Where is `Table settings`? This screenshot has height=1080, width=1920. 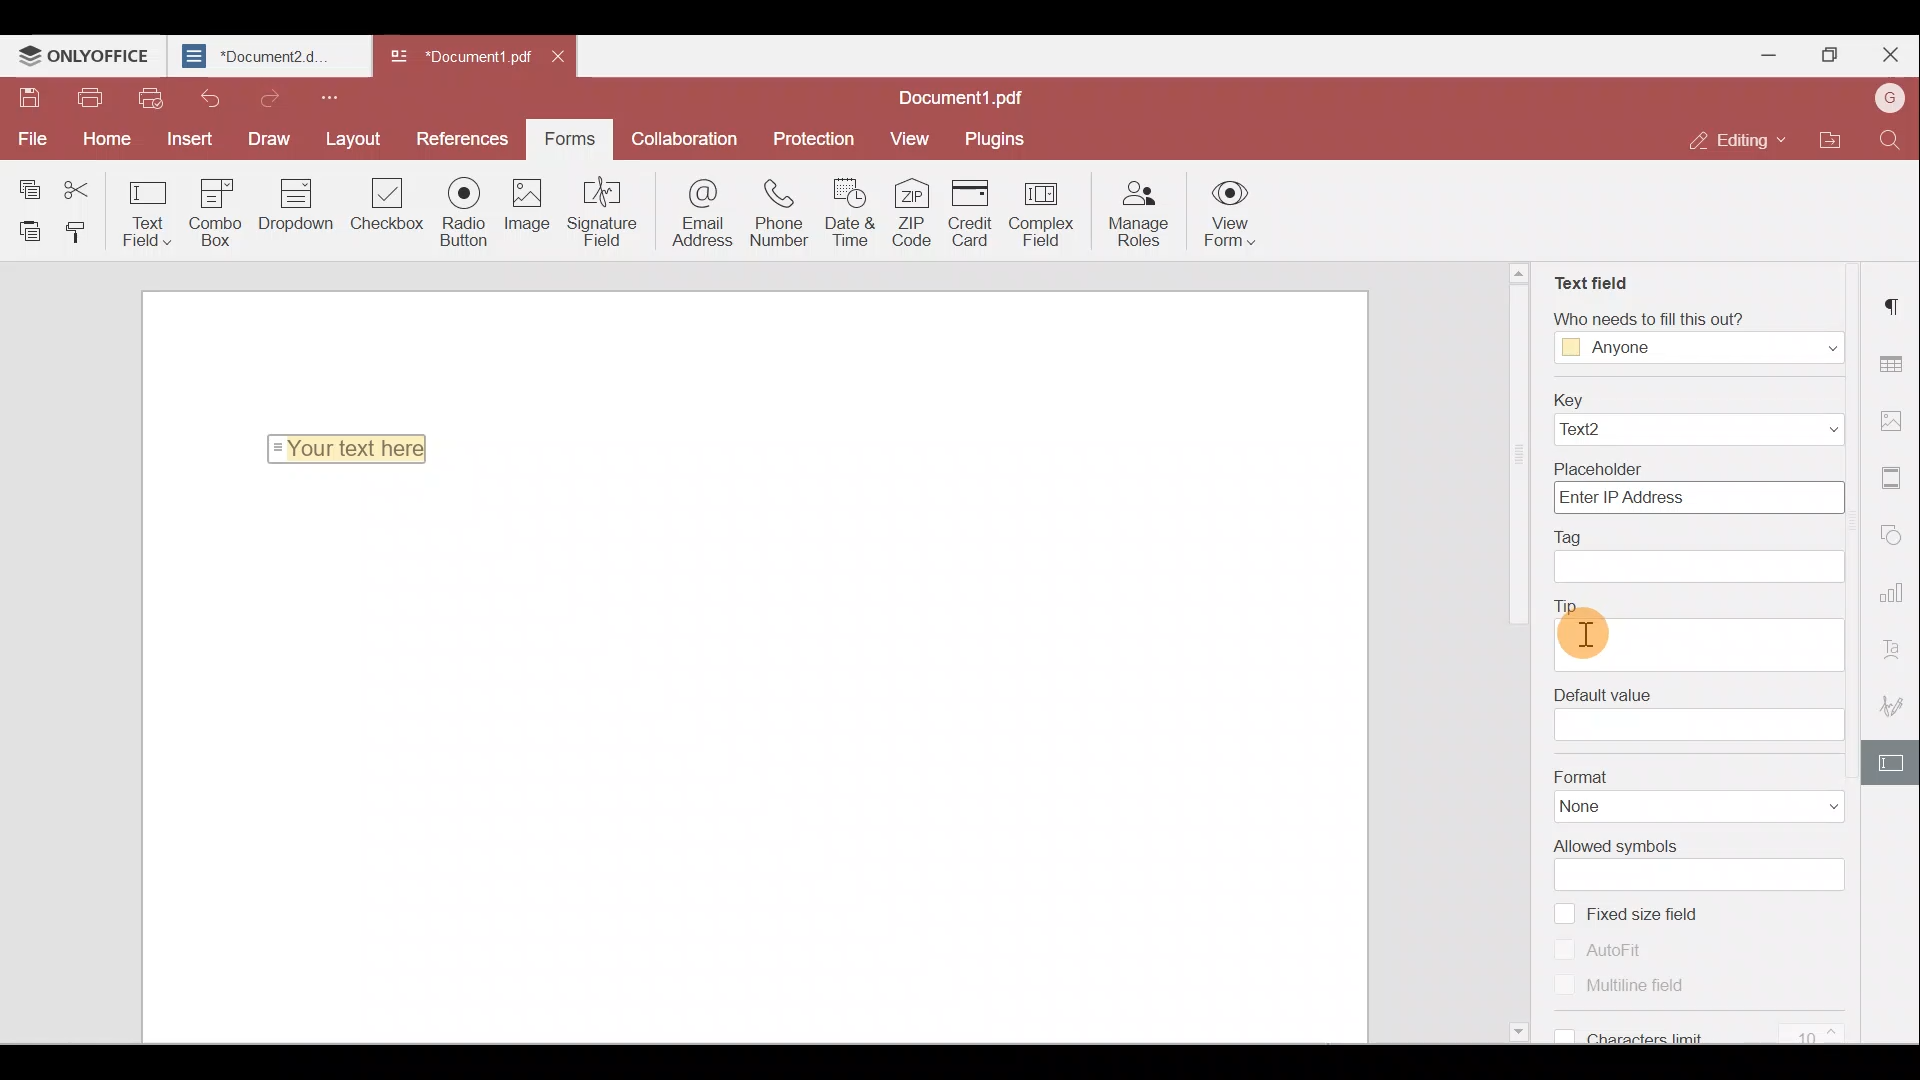
Table settings is located at coordinates (1894, 358).